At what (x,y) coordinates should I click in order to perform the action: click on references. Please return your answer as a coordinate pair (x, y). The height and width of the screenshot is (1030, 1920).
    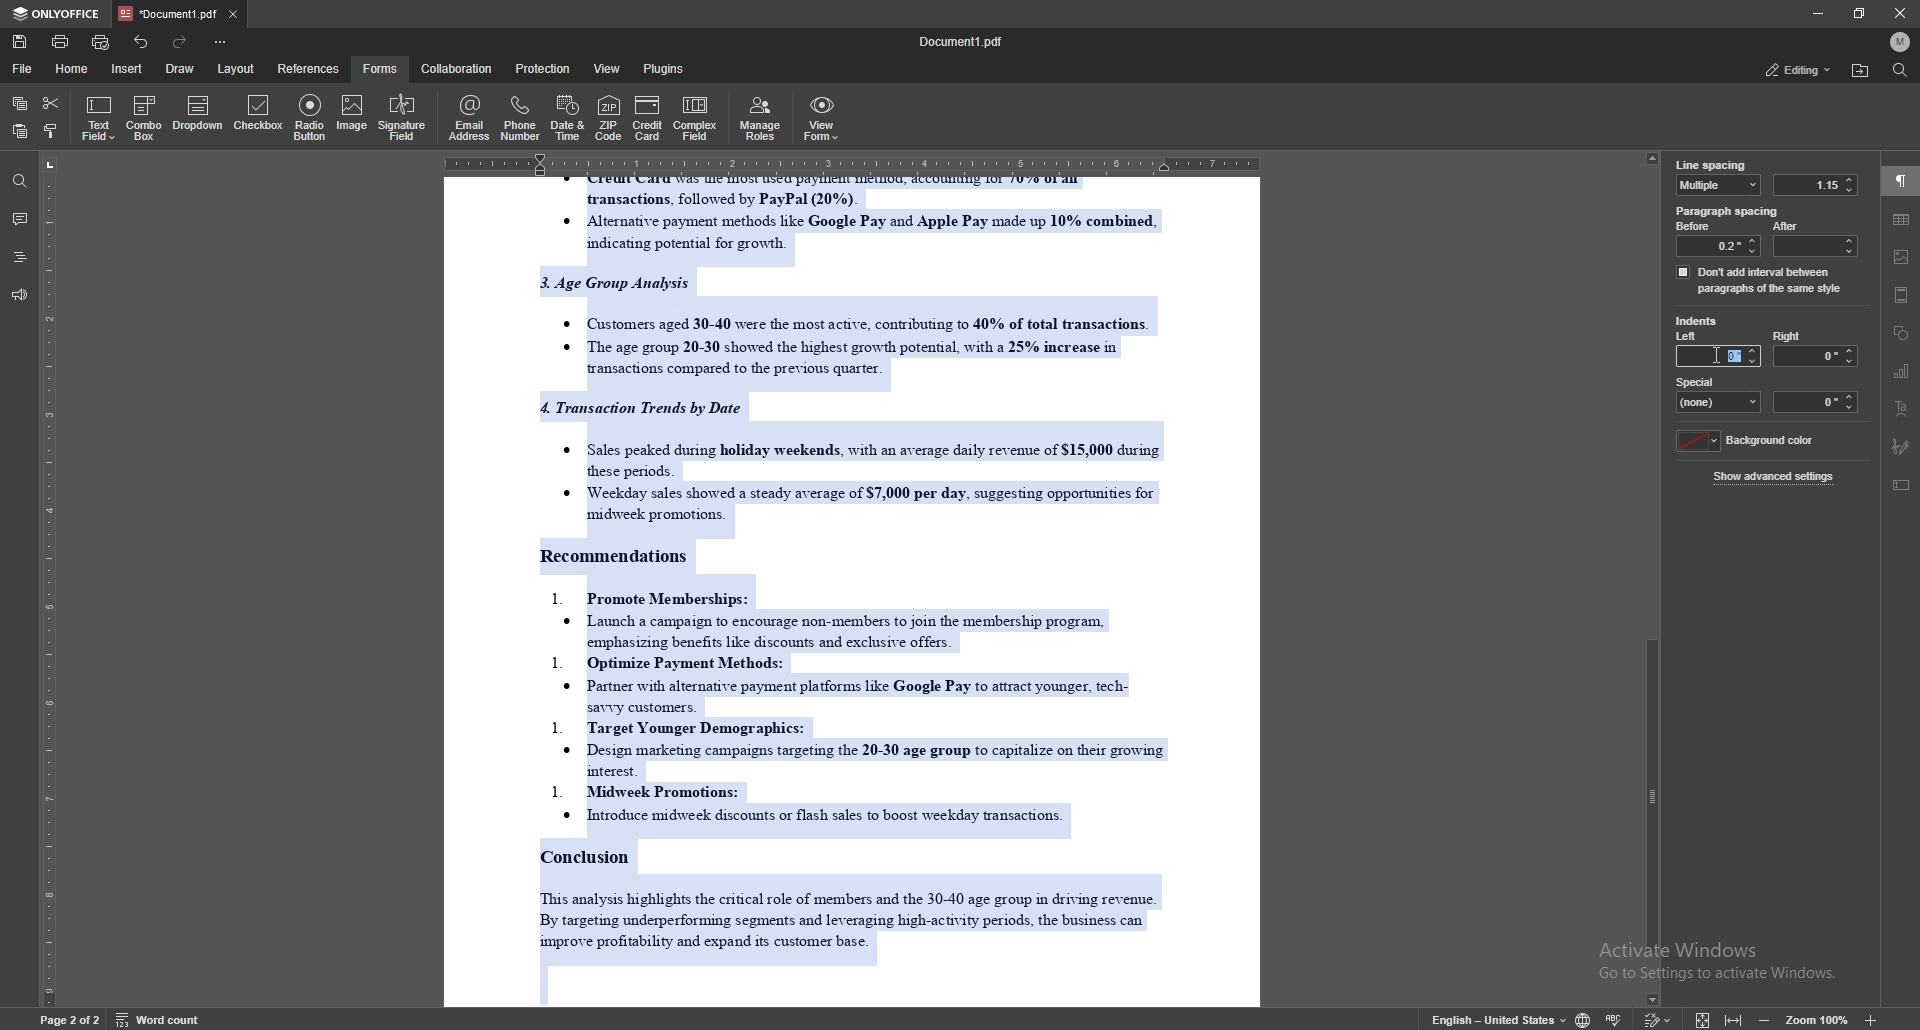
    Looking at the image, I should click on (310, 68).